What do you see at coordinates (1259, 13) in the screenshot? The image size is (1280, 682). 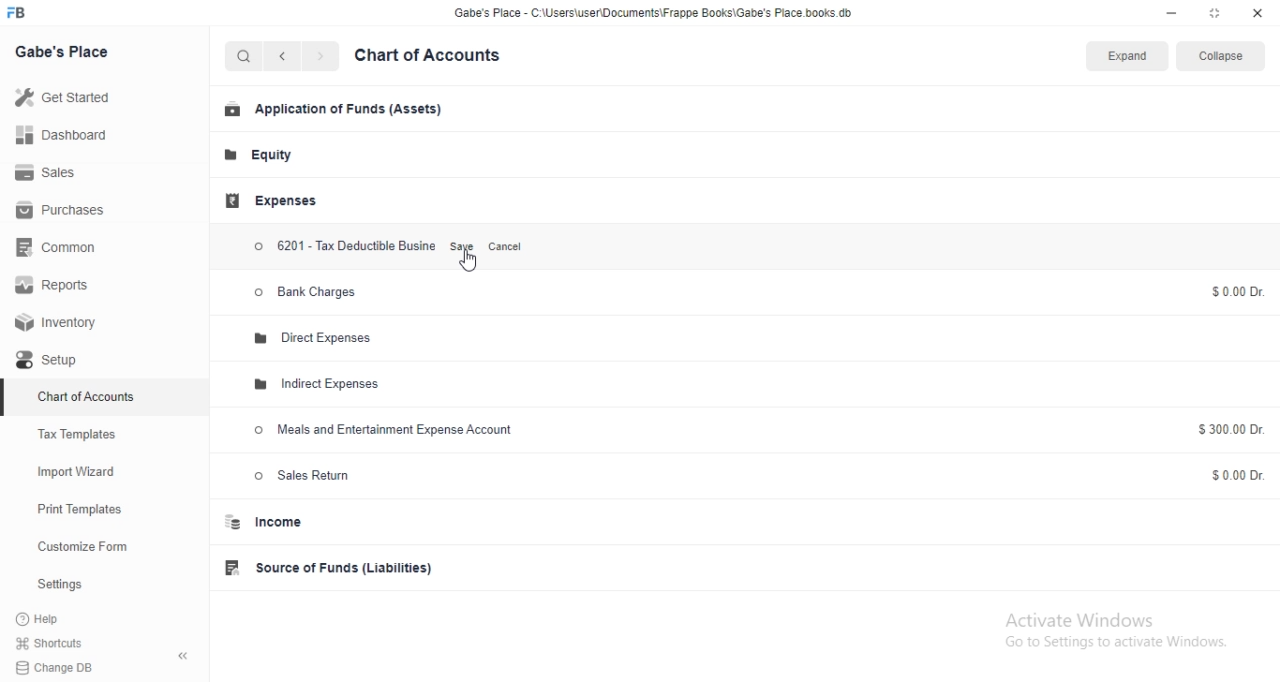 I see `close` at bounding box center [1259, 13].